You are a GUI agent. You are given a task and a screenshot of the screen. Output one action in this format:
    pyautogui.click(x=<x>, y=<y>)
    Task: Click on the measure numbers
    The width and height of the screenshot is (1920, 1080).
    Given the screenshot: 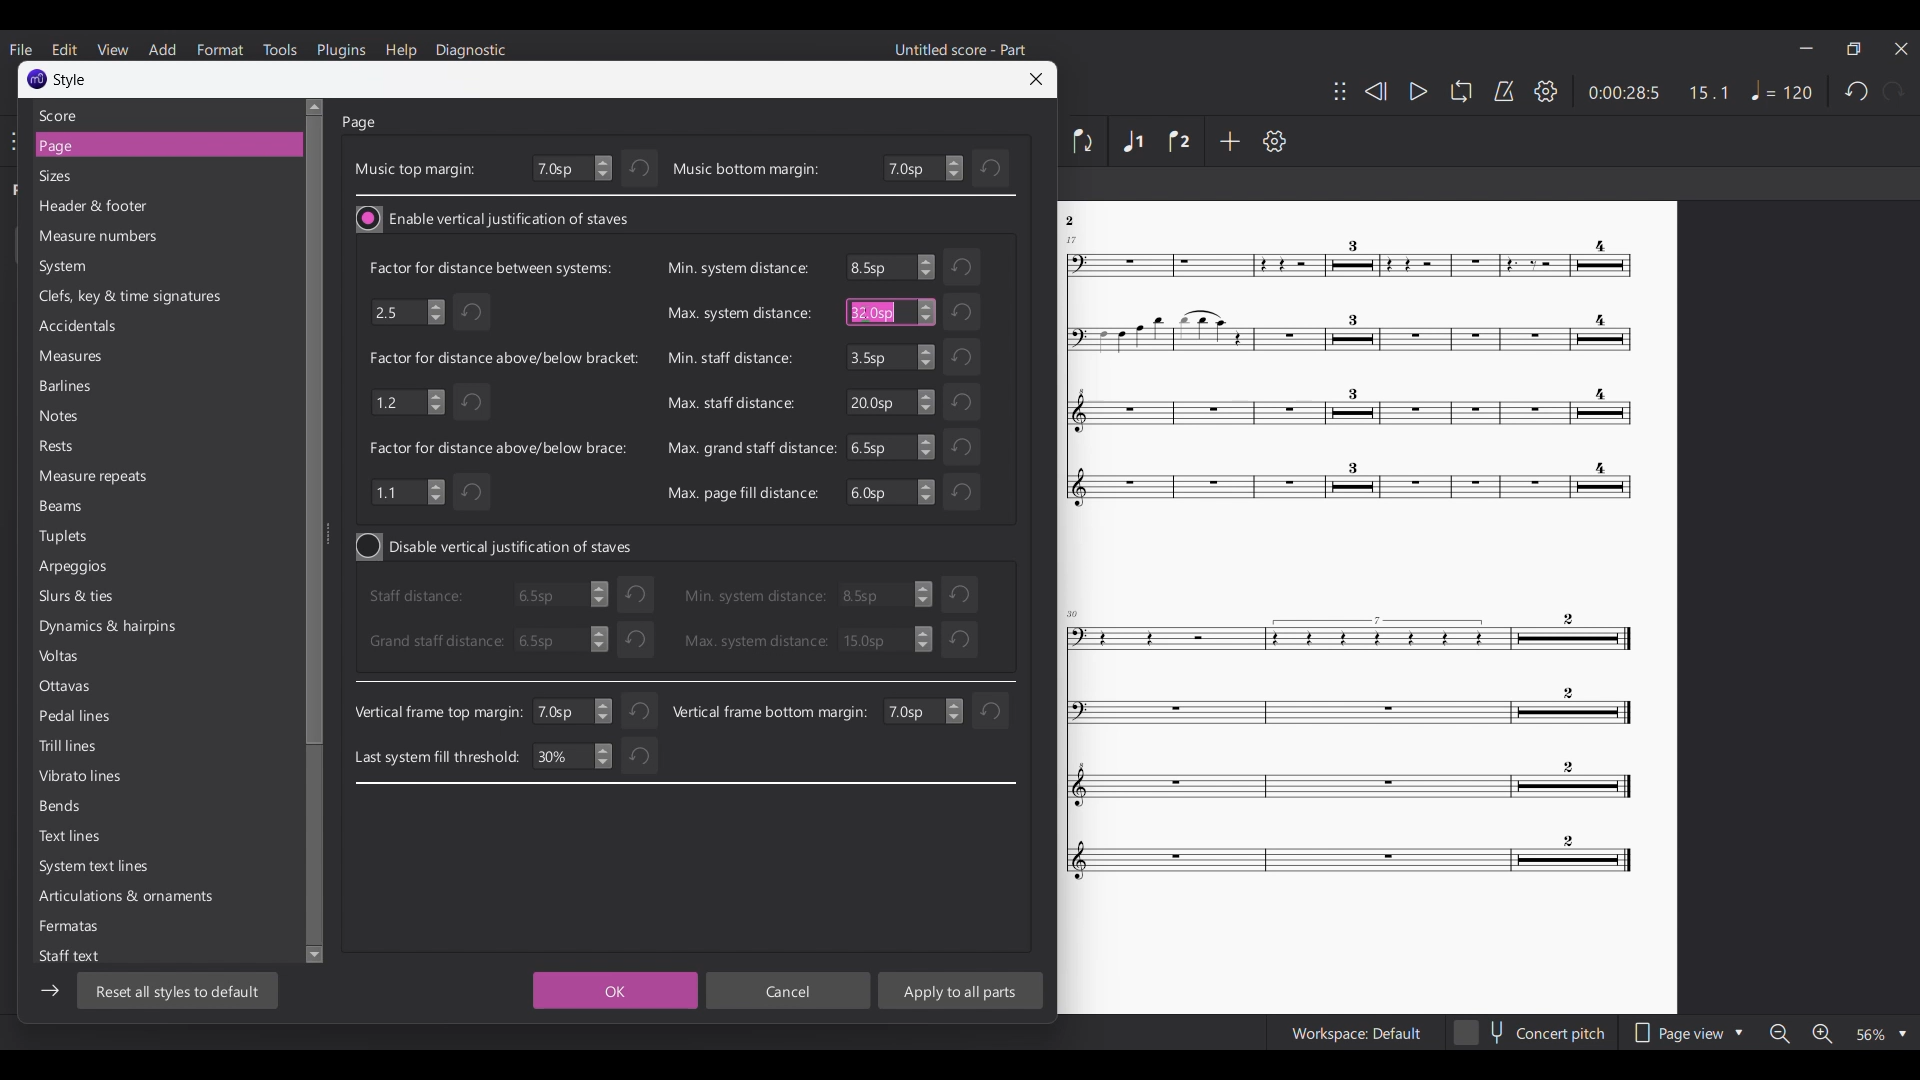 What is the action you would take?
    pyautogui.click(x=148, y=238)
    